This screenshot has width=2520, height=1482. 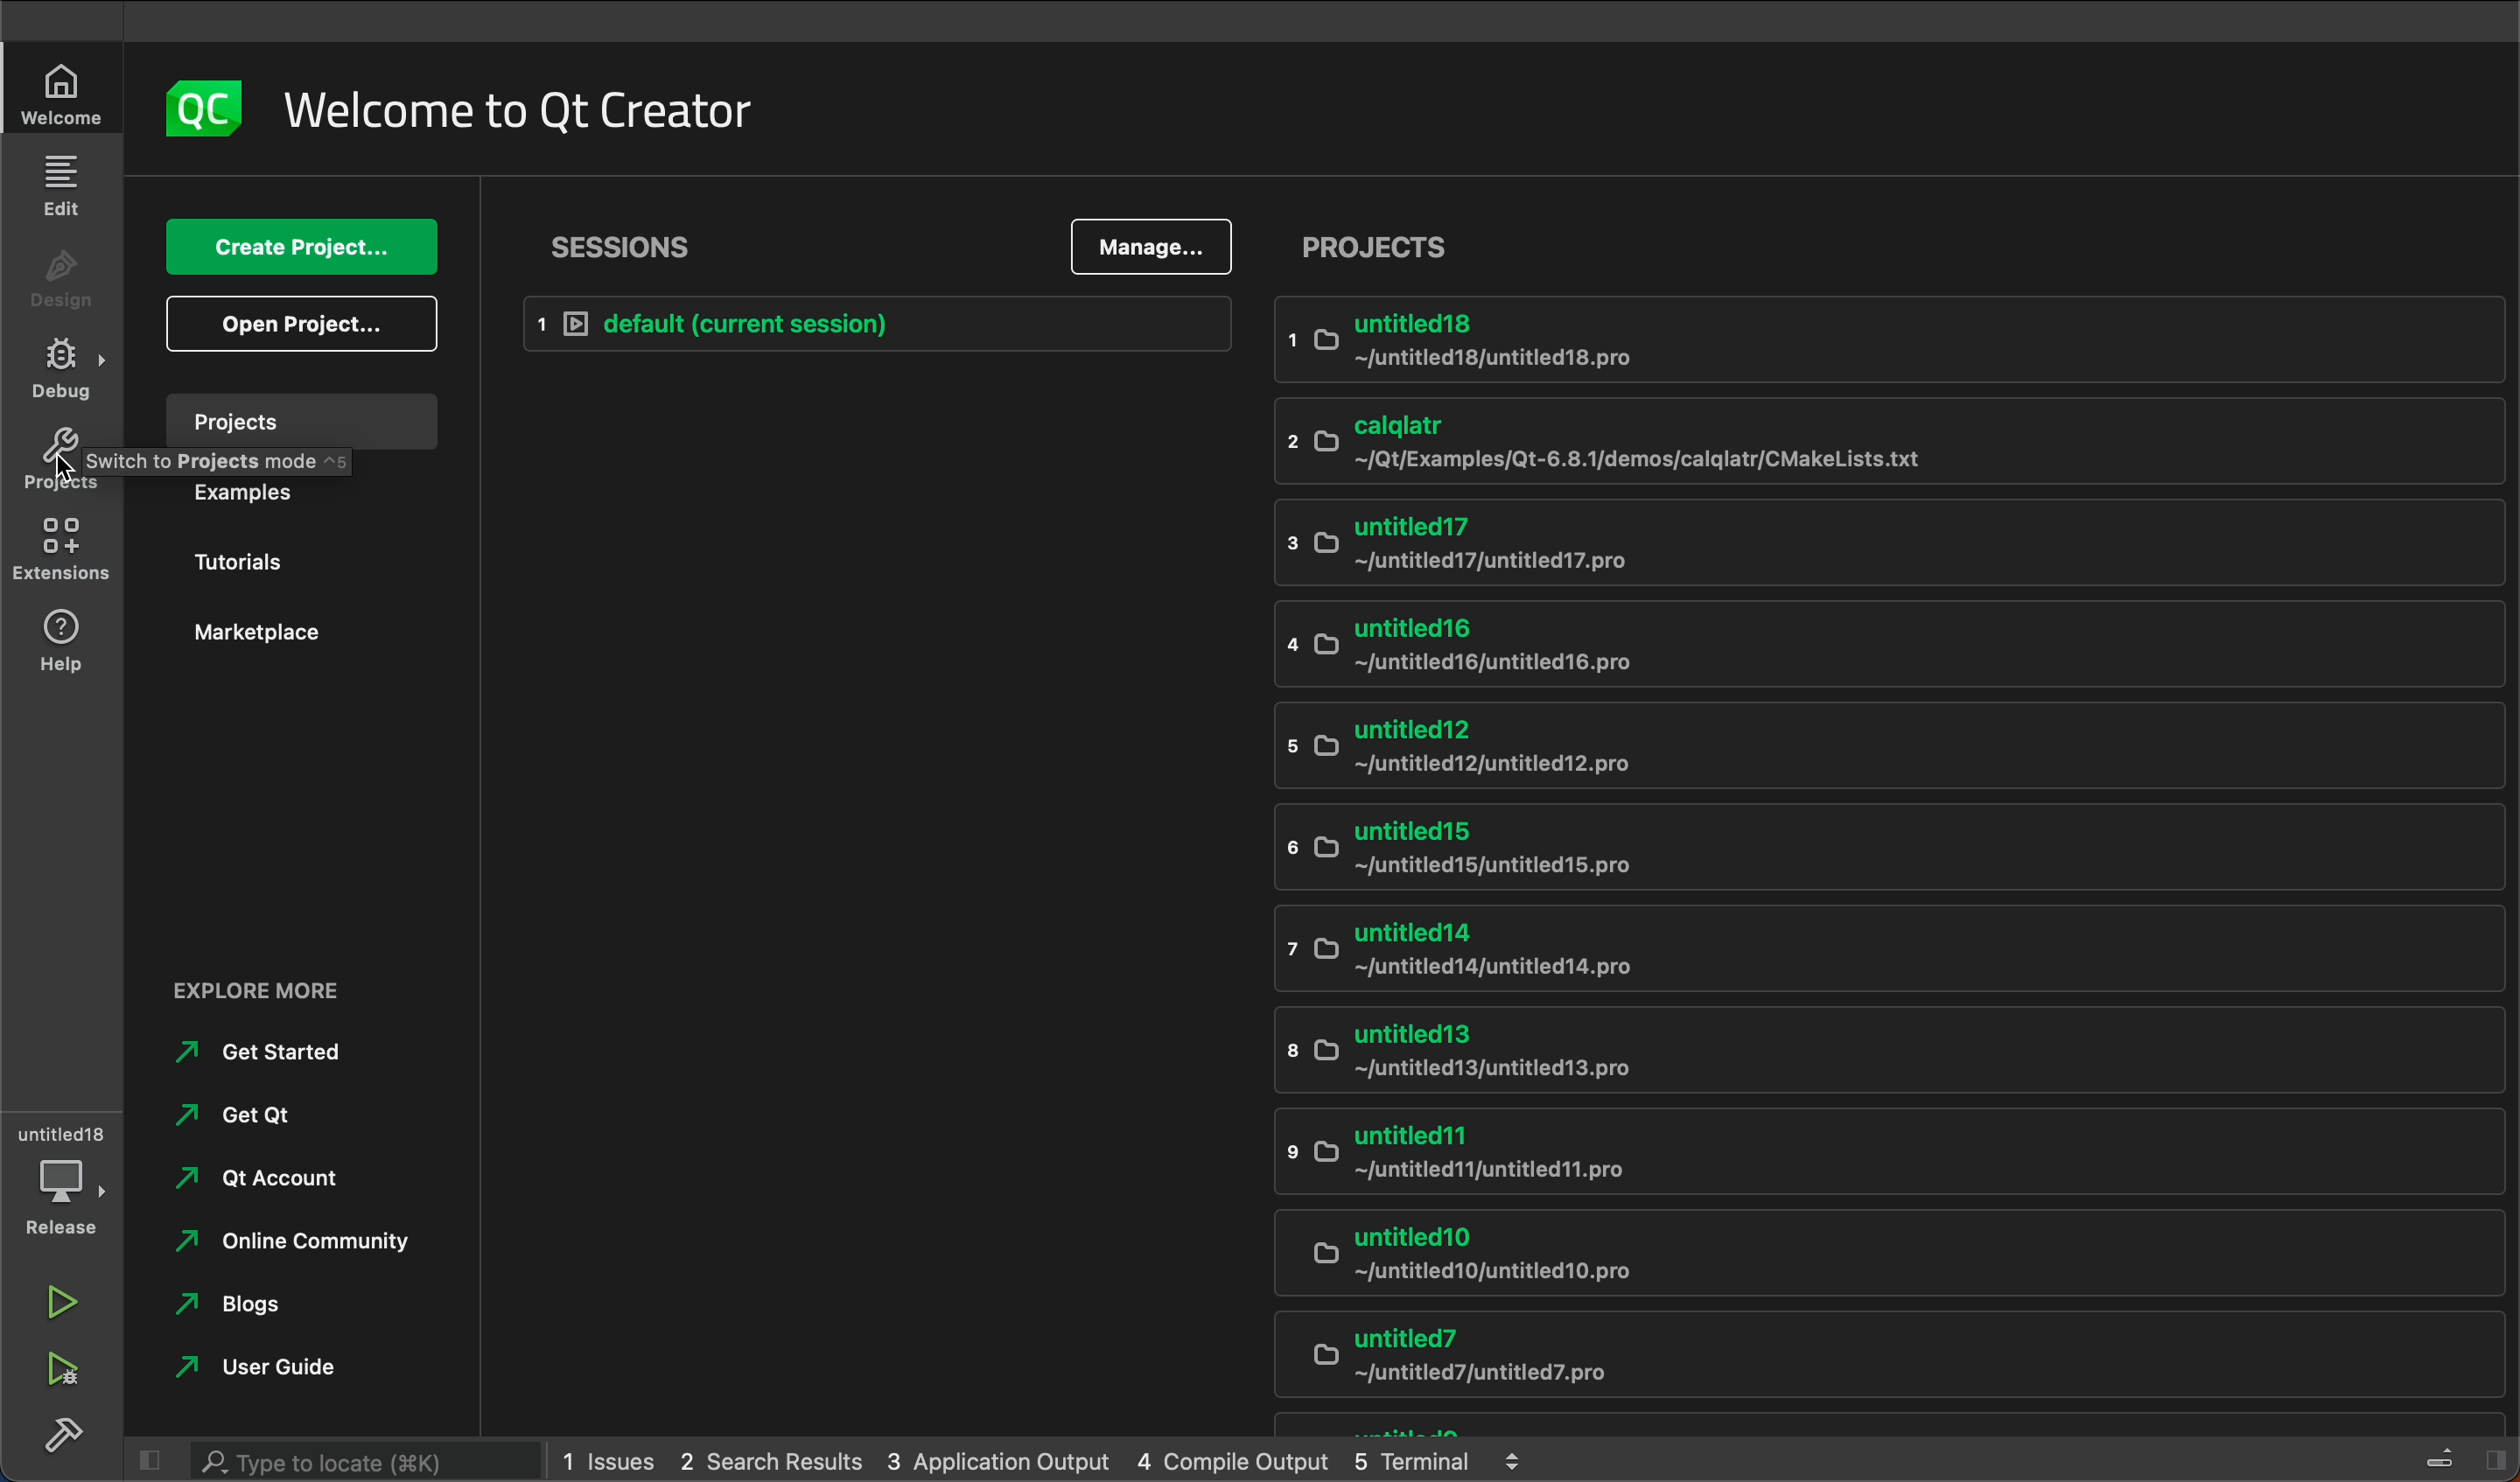 What do you see at coordinates (1875, 1149) in the screenshot?
I see `untitled11` at bounding box center [1875, 1149].